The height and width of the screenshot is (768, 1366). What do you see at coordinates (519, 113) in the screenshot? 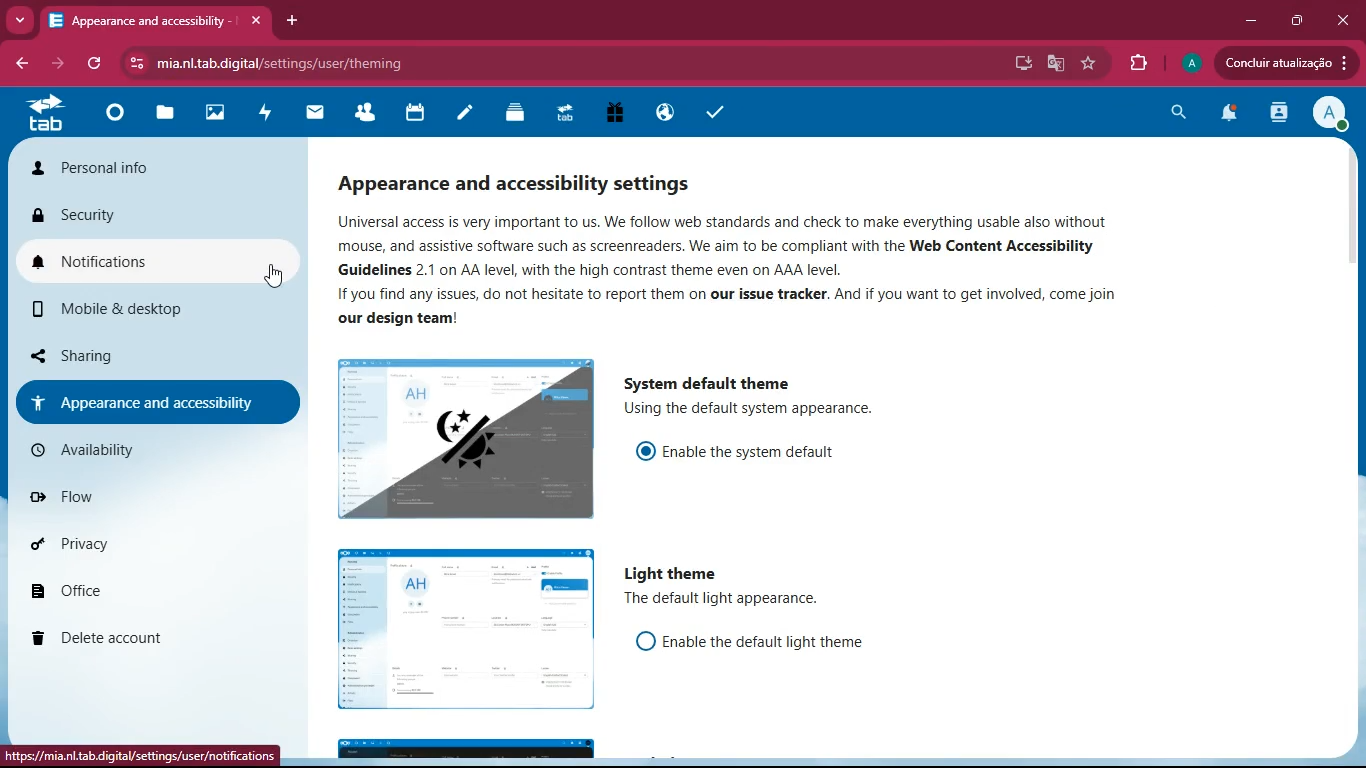
I see `layers` at bounding box center [519, 113].